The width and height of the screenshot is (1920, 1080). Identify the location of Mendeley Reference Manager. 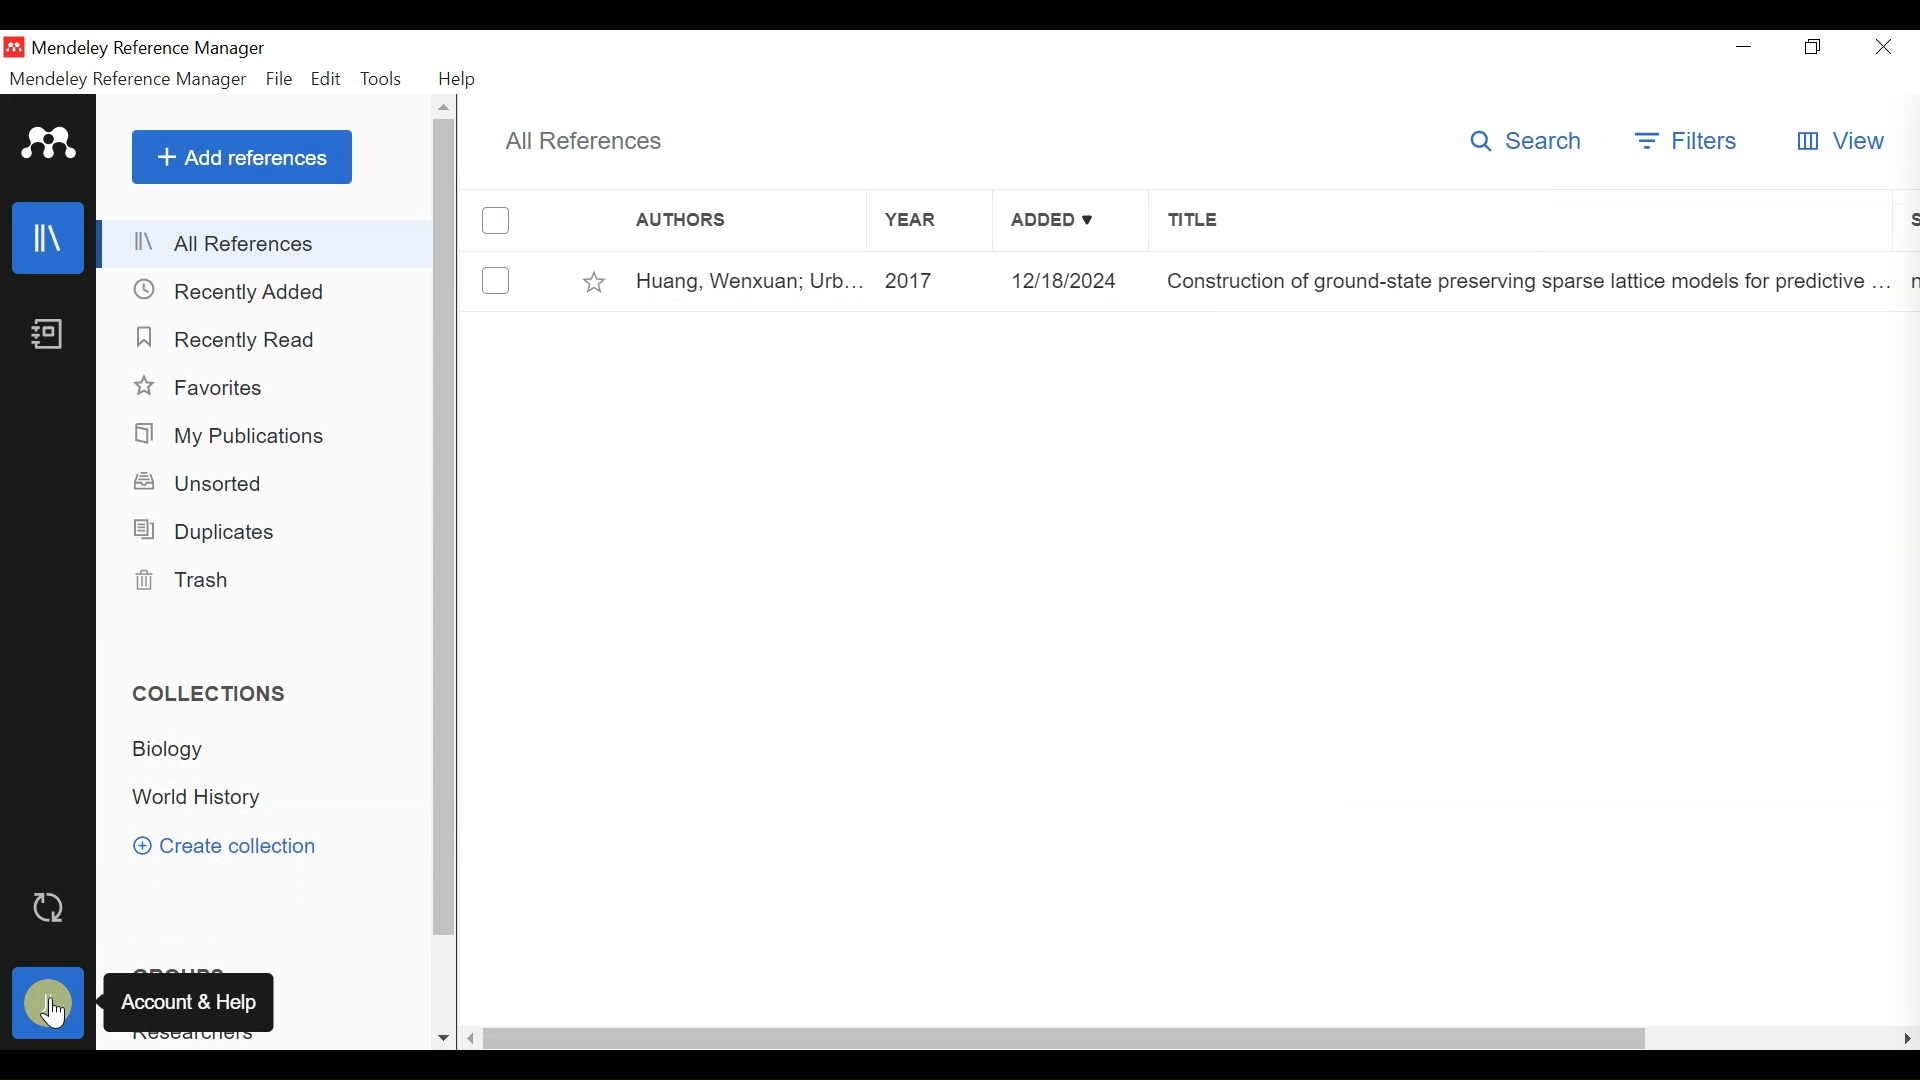
(129, 80).